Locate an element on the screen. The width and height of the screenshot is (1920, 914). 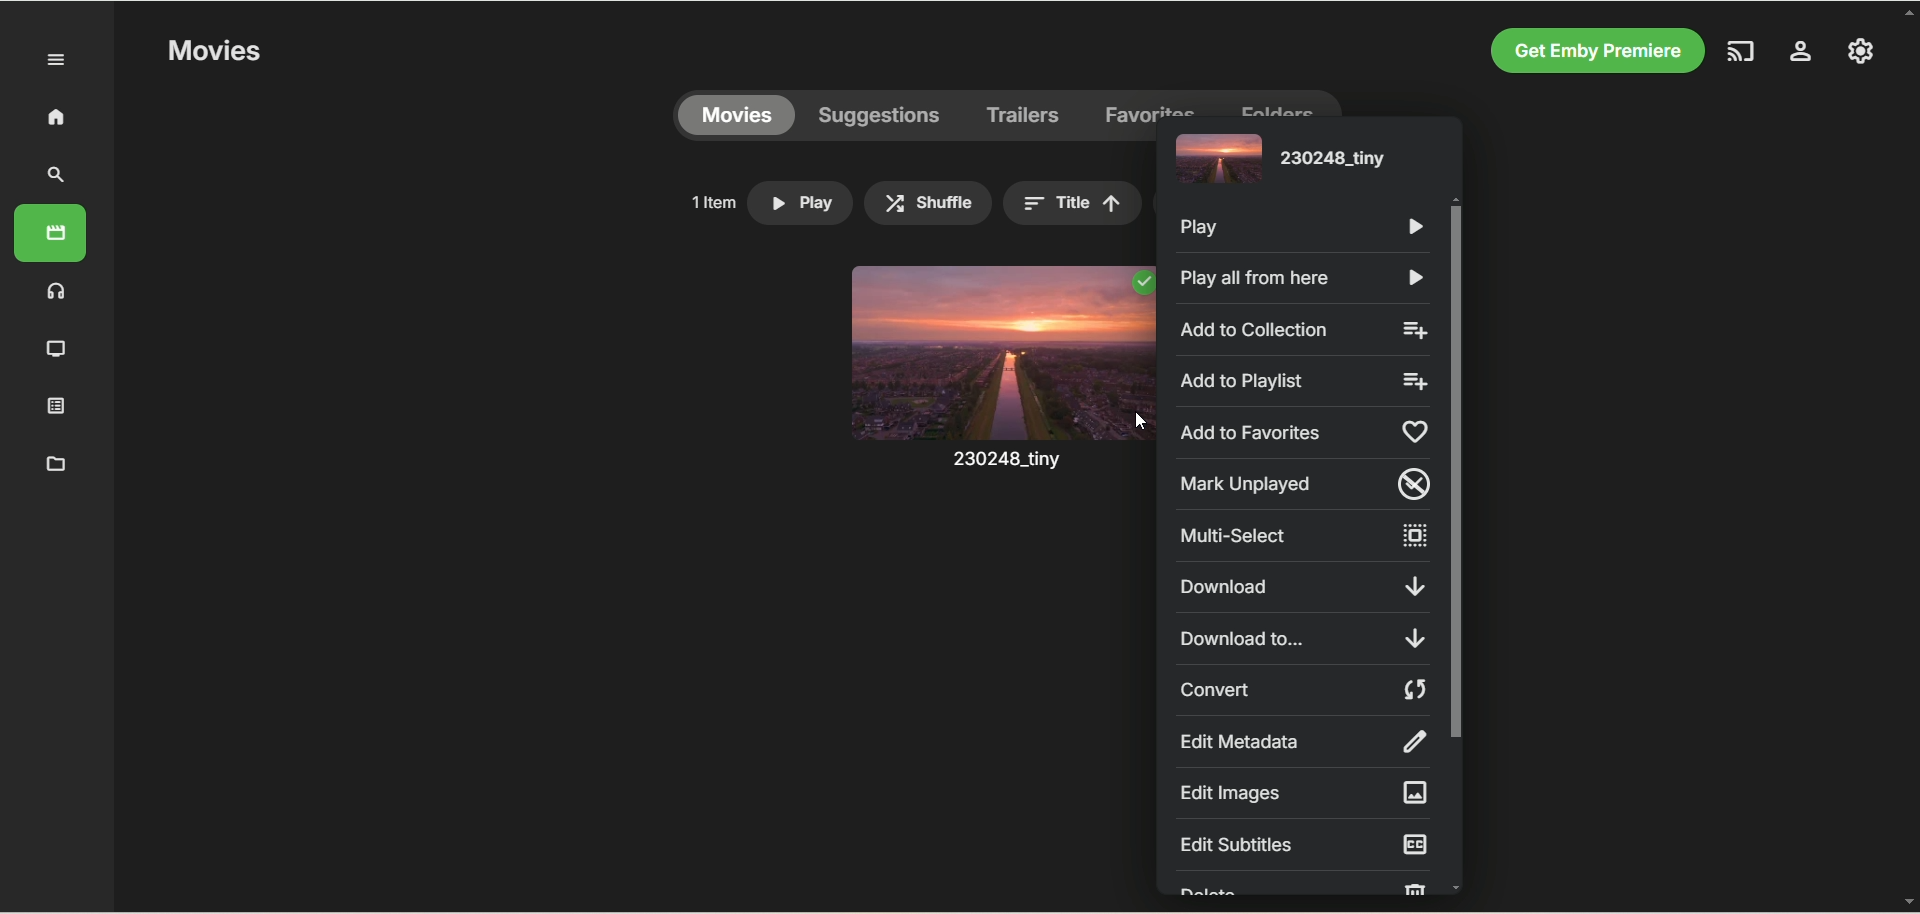
playlist is located at coordinates (57, 404).